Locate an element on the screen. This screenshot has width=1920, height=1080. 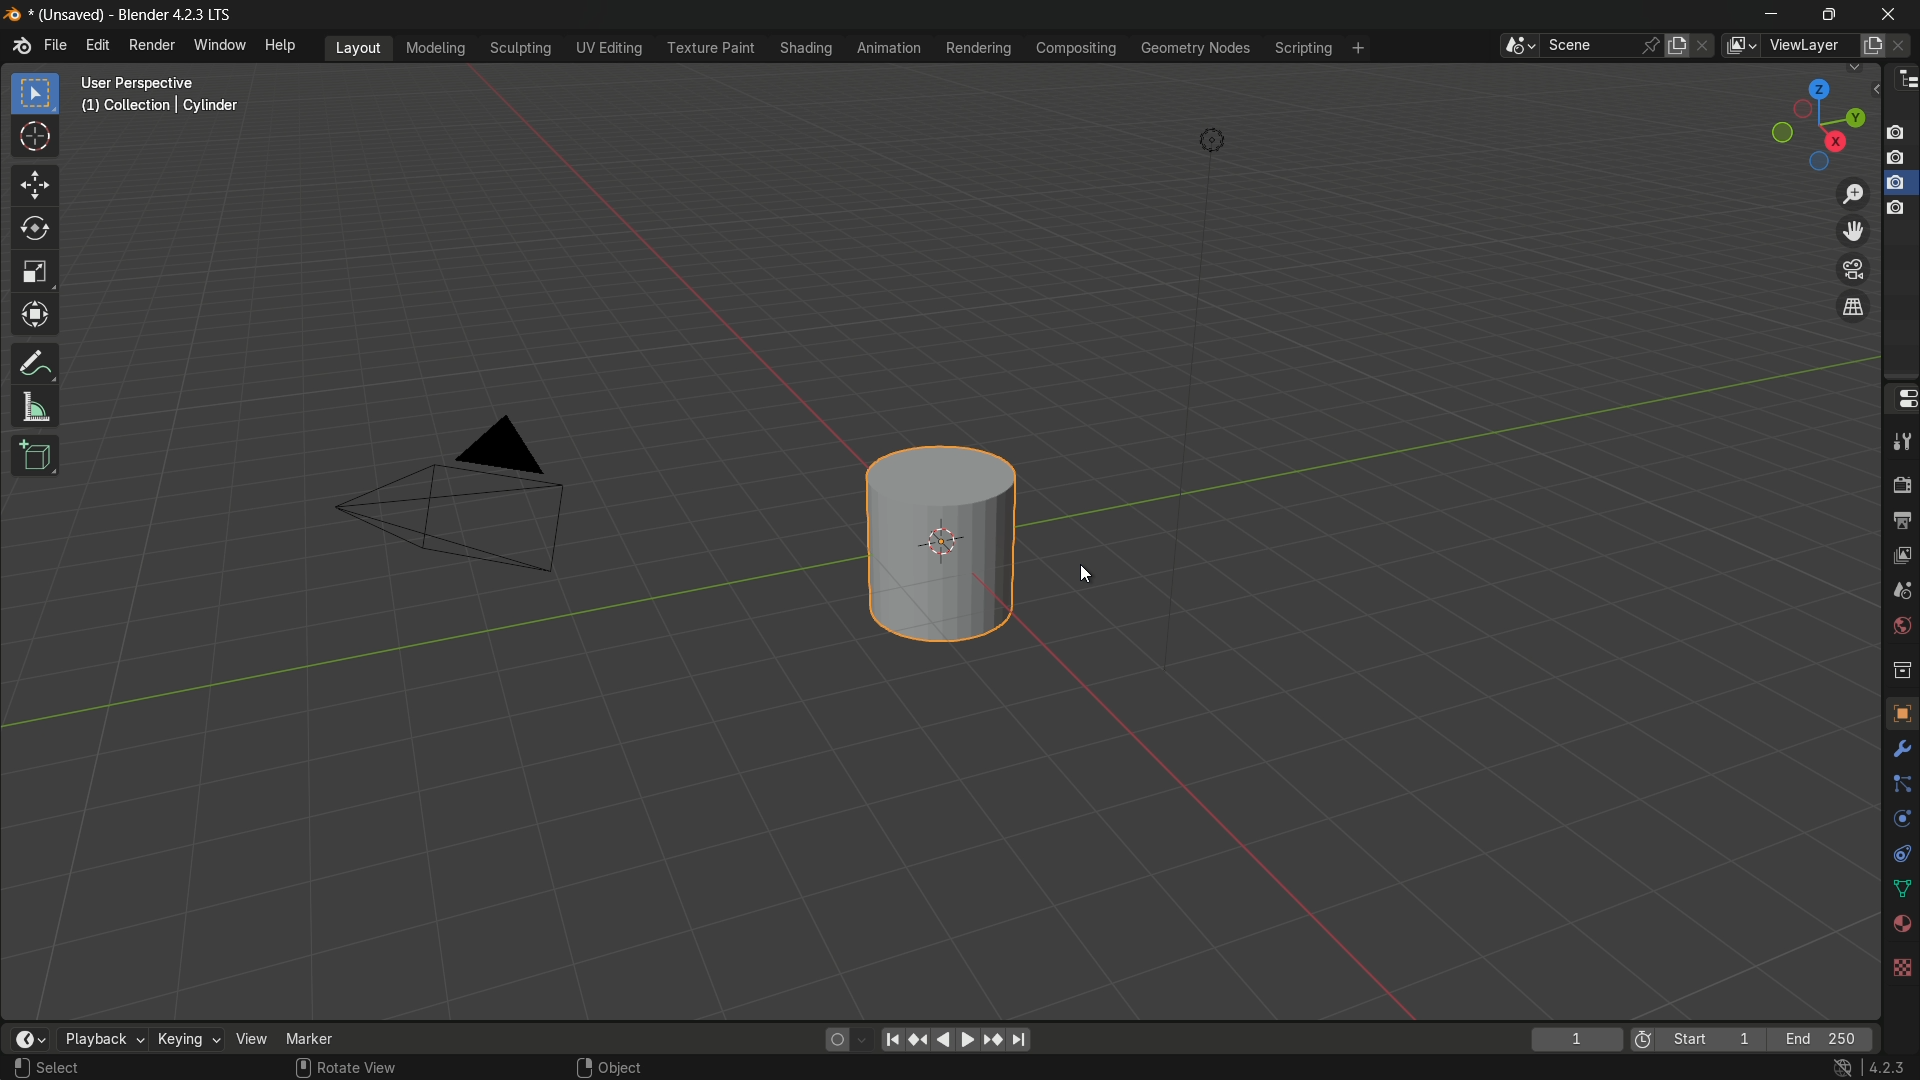
render menu is located at coordinates (151, 45).